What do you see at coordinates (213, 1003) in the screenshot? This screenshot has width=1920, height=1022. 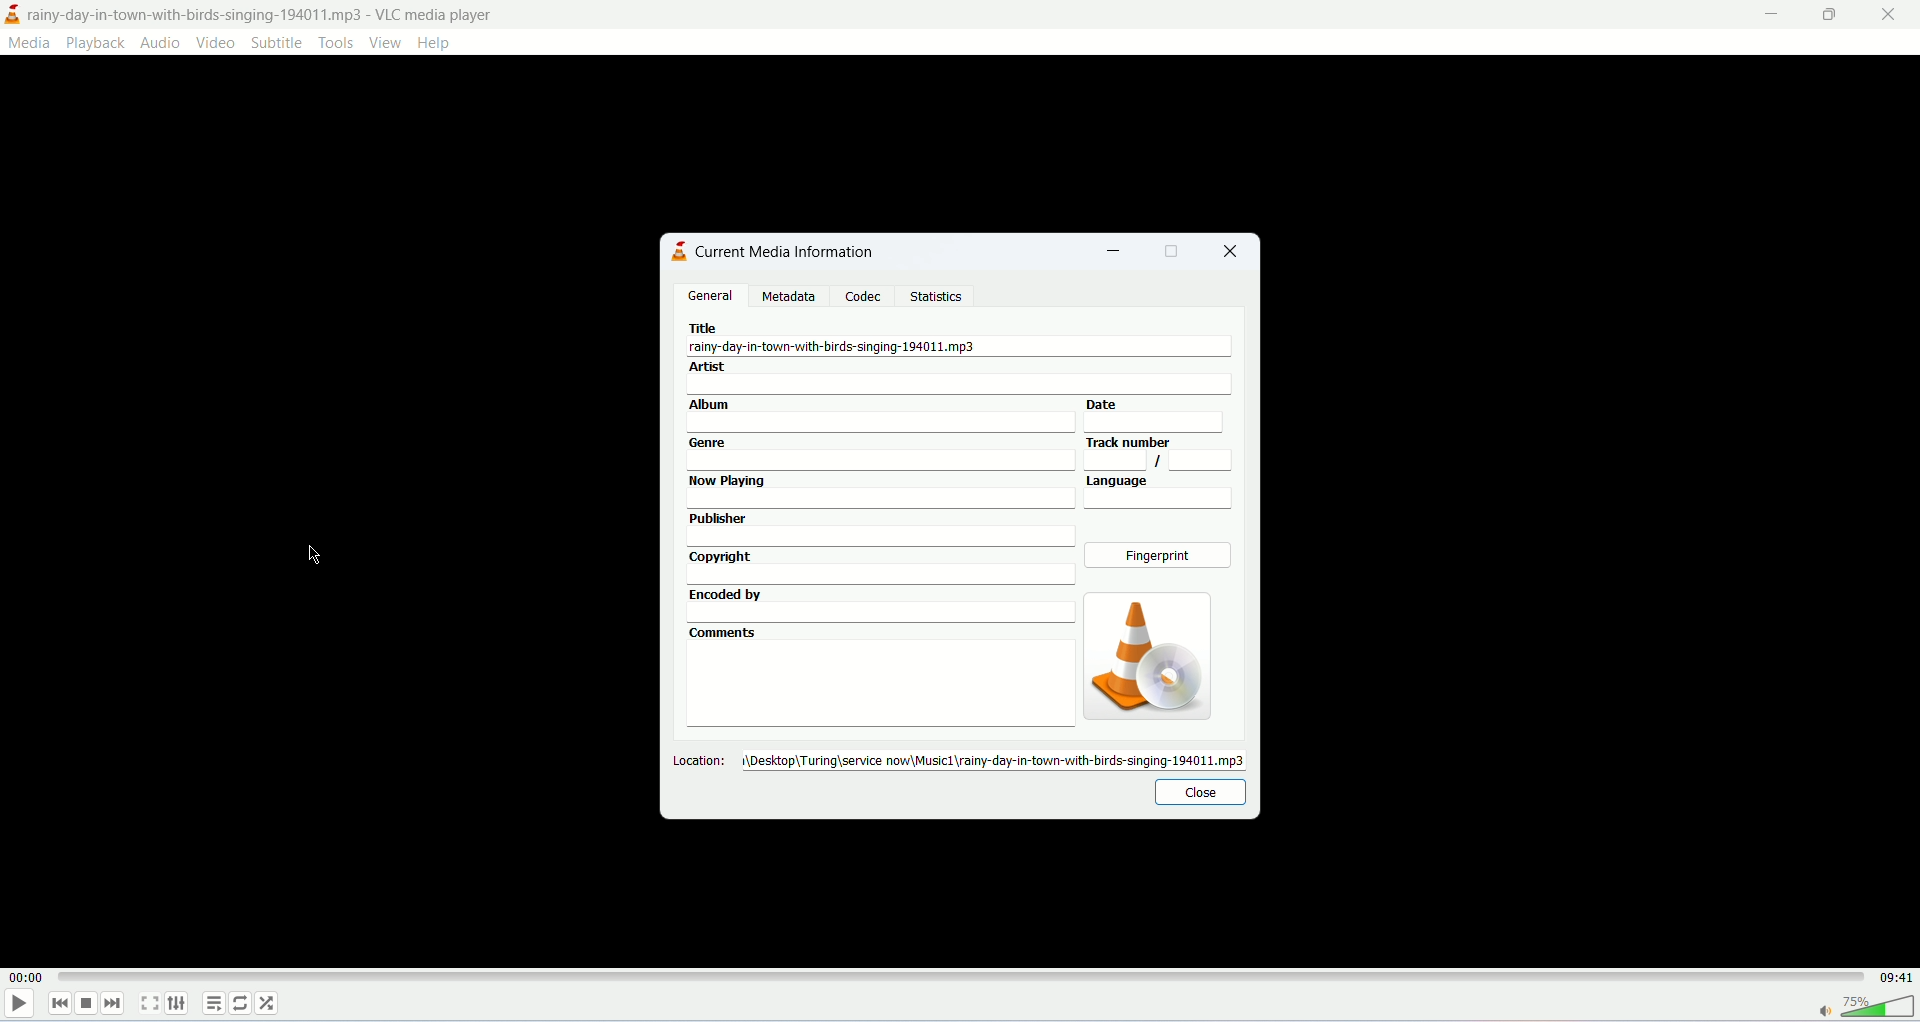 I see `playlist` at bounding box center [213, 1003].